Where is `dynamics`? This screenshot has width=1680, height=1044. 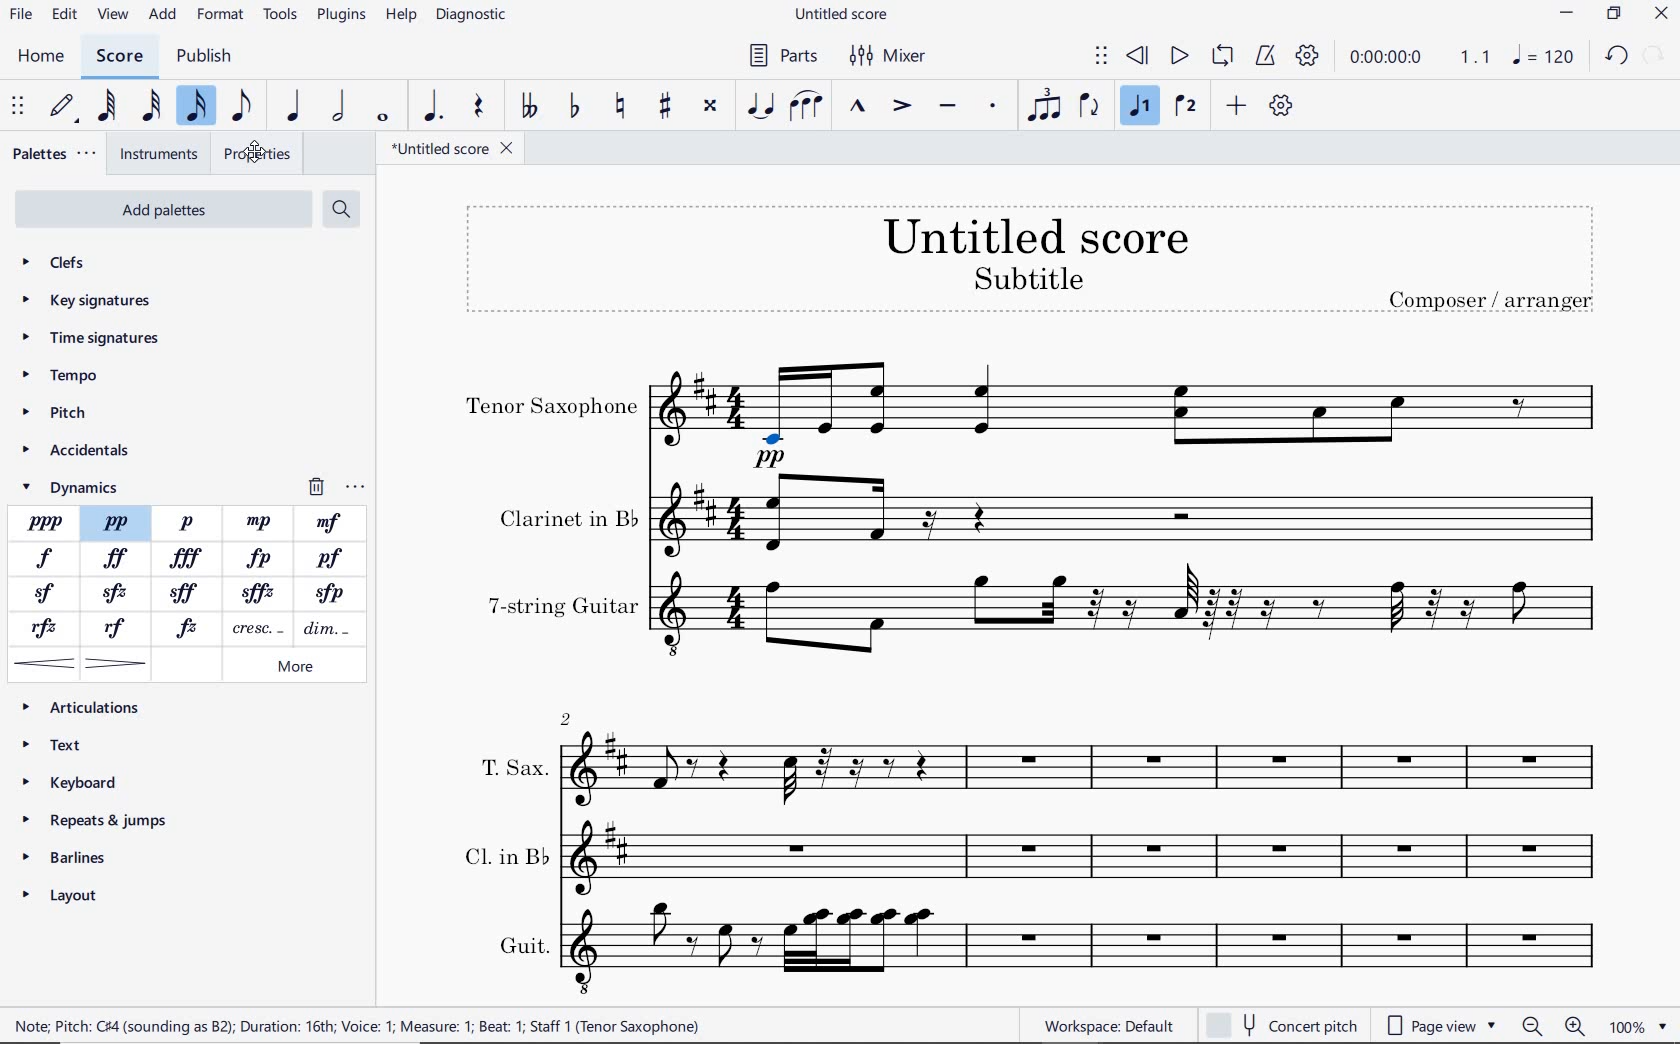
dynamics is located at coordinates (78, 486).